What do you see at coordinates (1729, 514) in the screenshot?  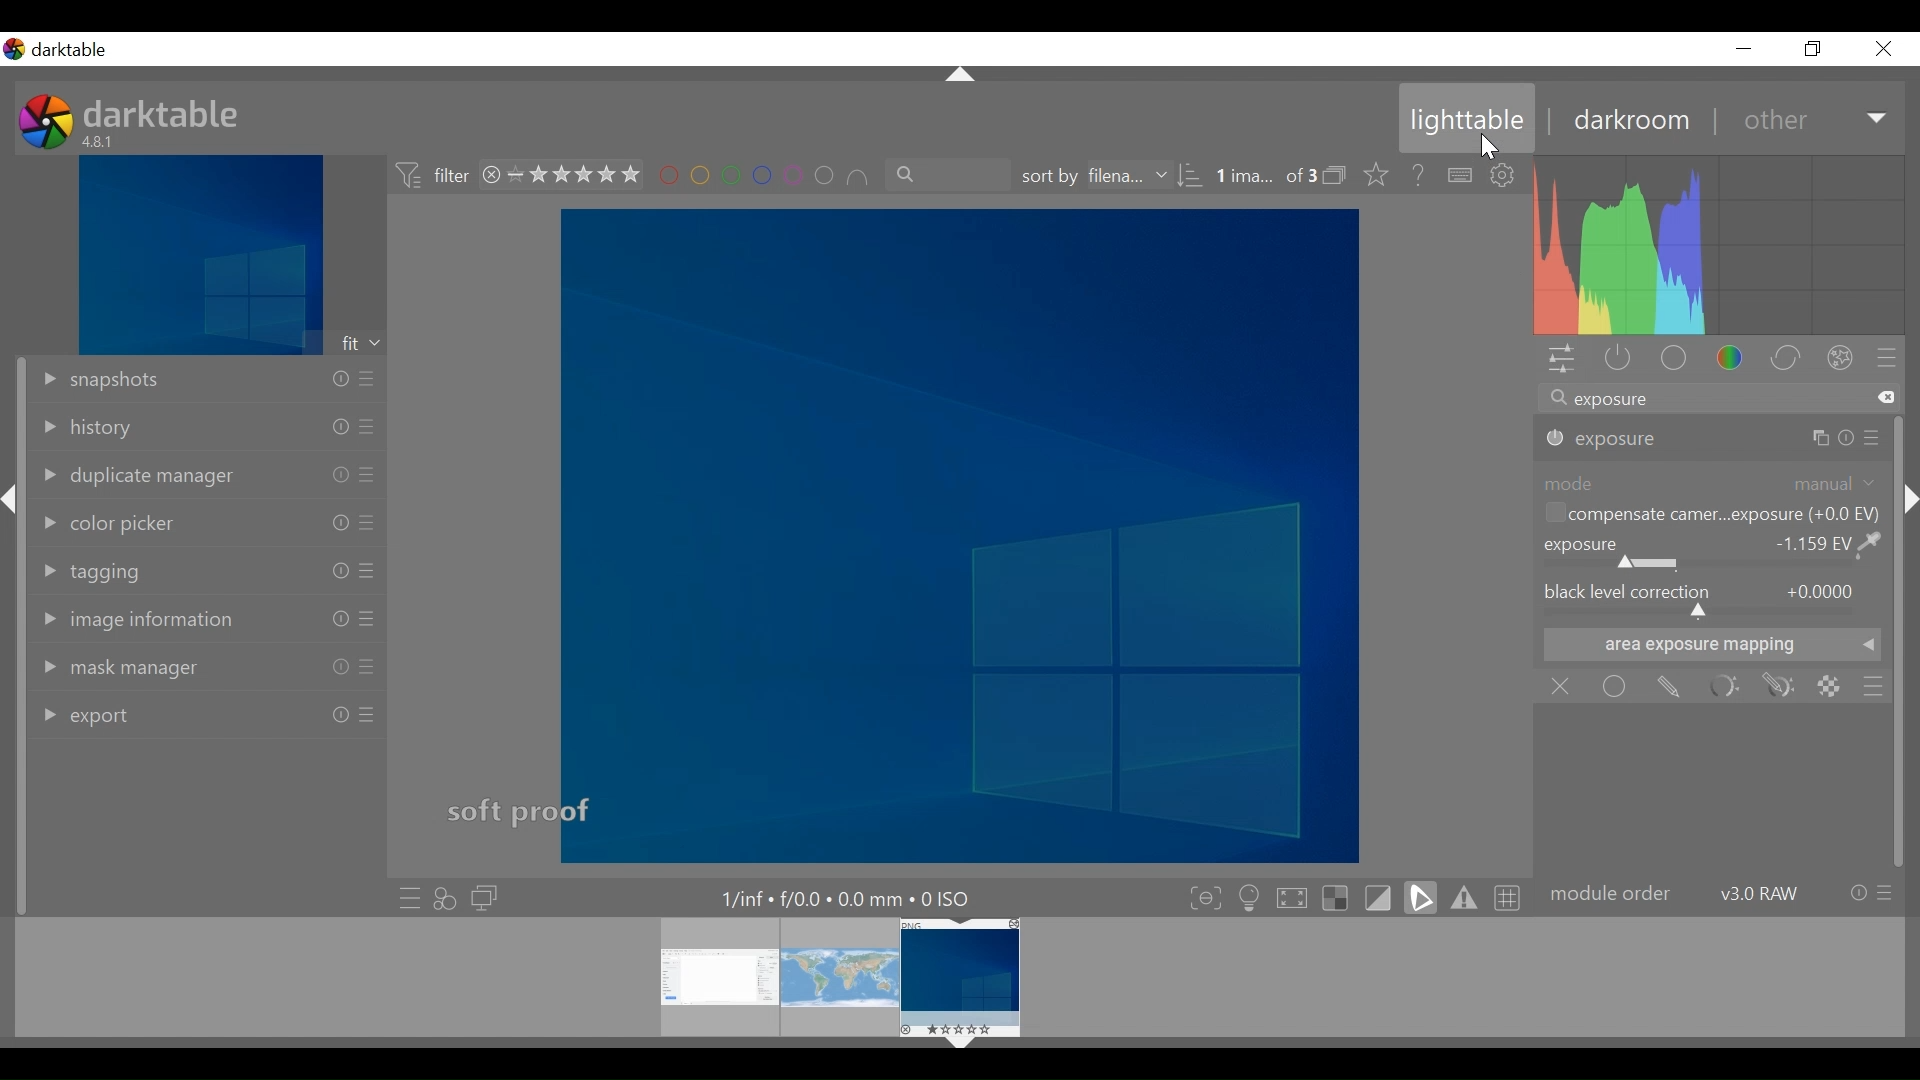 I see `automatically remove ` at bounding box center [1729, 514].